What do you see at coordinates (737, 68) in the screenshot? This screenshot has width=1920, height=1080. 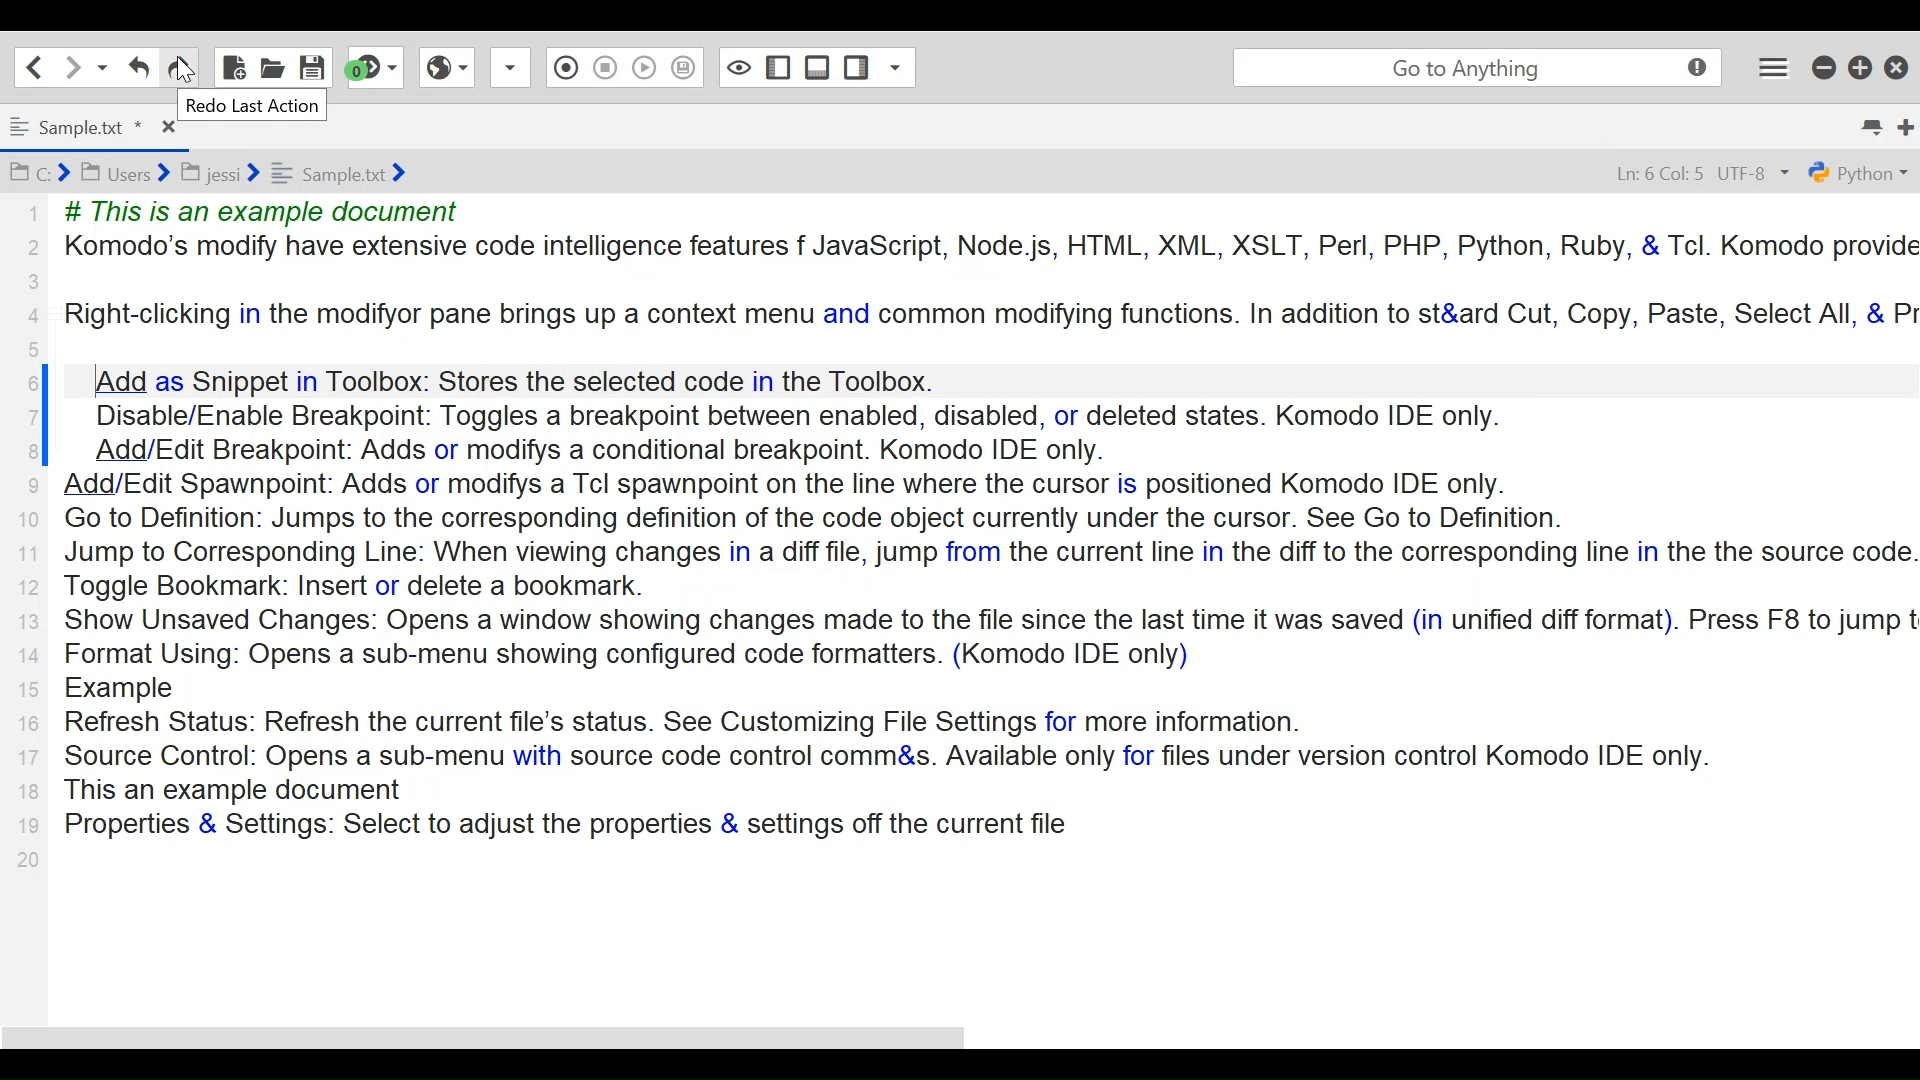 I see `Toggle Focus mode` at bounding box center [737, 68].